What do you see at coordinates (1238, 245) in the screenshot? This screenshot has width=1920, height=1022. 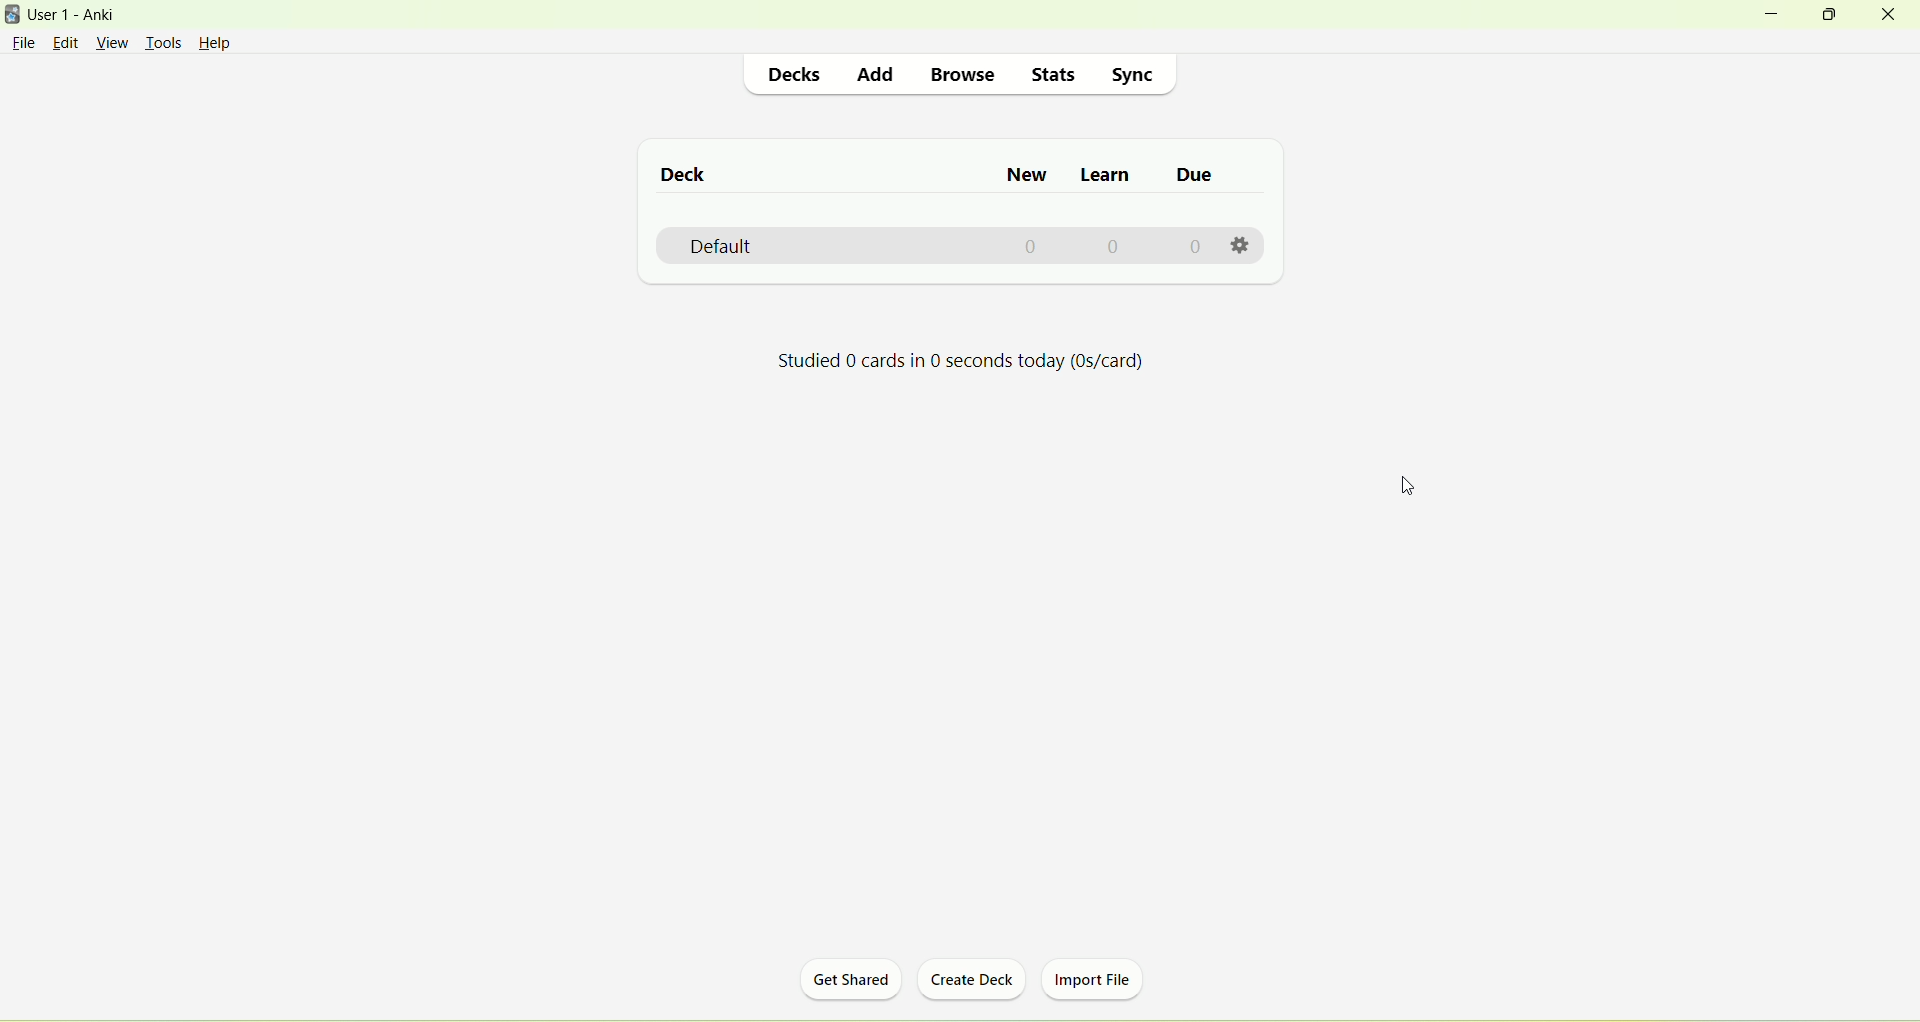 I see `settings` at bounding box center [1238, 245].